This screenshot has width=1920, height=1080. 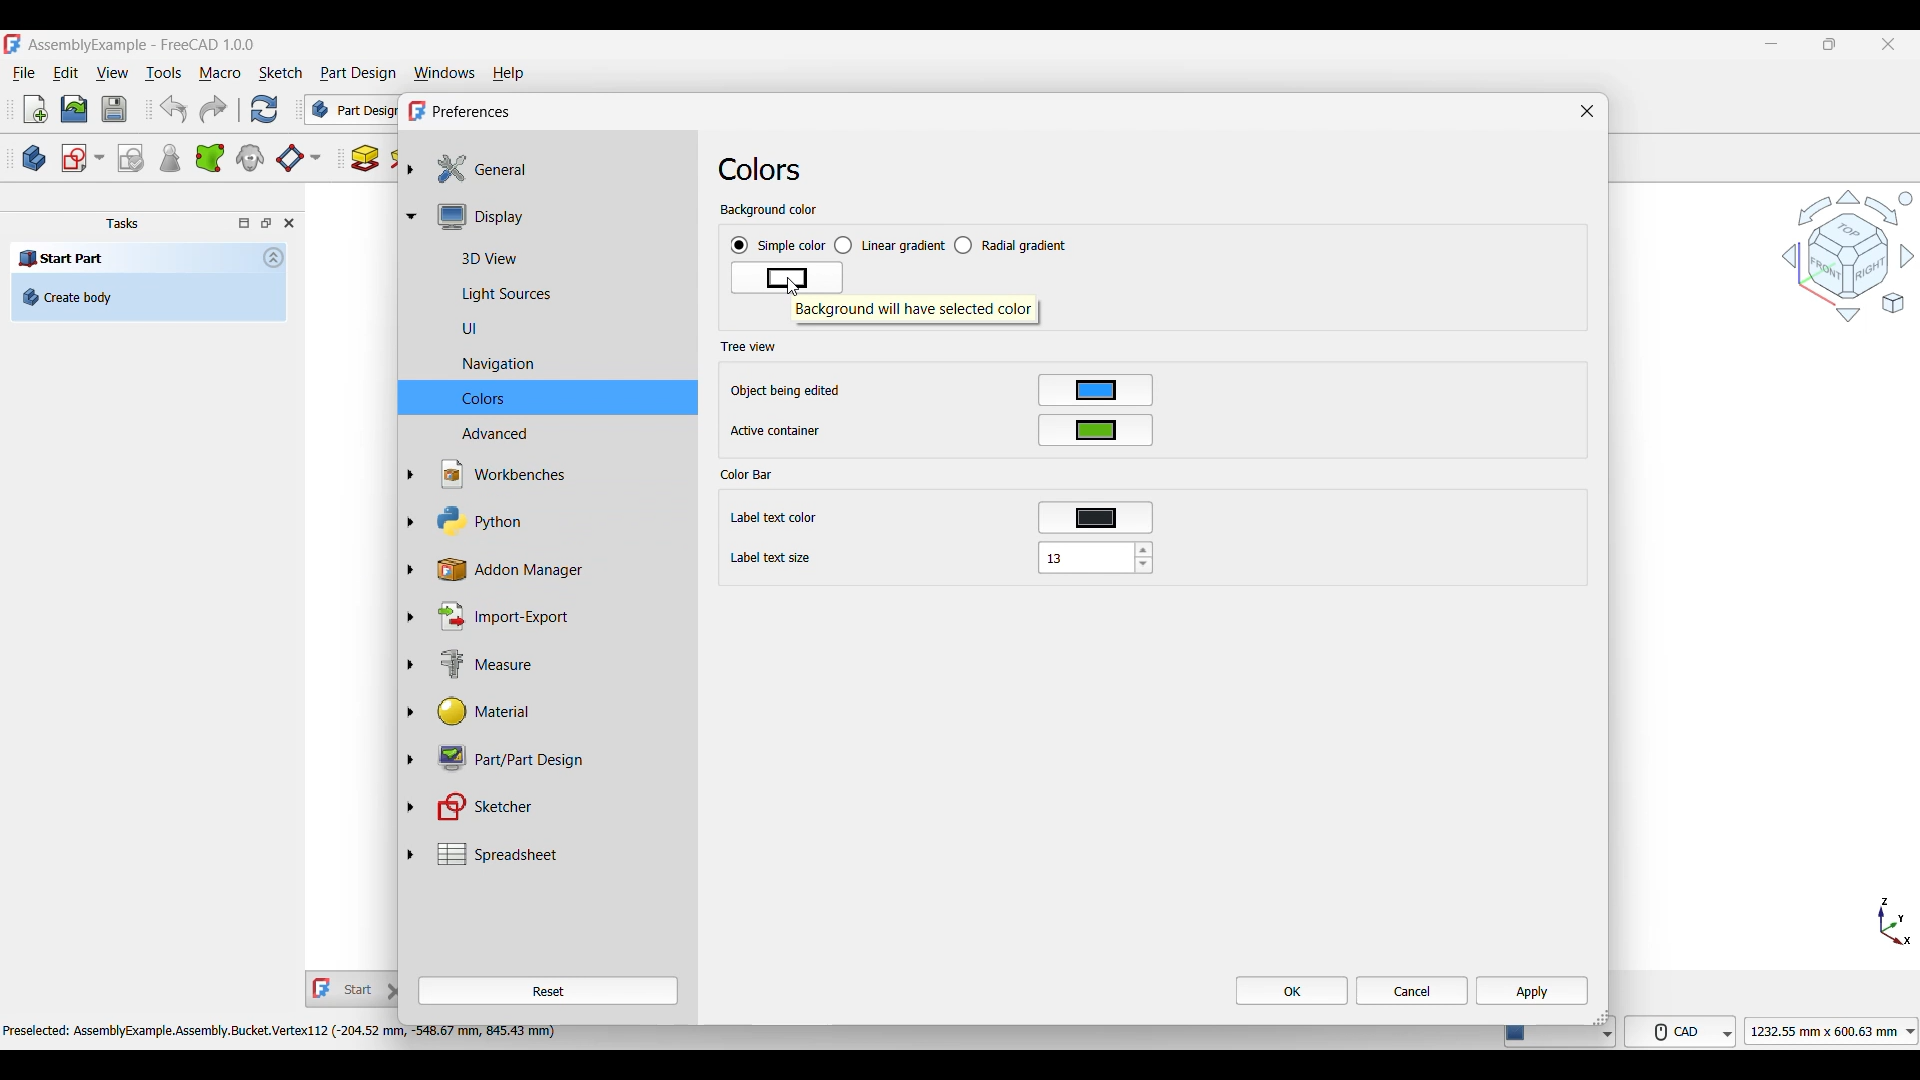 What do you see at coordinates (83, 158) in the screenshot?
I see `Create a sketch options` at bounding box center [83, 158].